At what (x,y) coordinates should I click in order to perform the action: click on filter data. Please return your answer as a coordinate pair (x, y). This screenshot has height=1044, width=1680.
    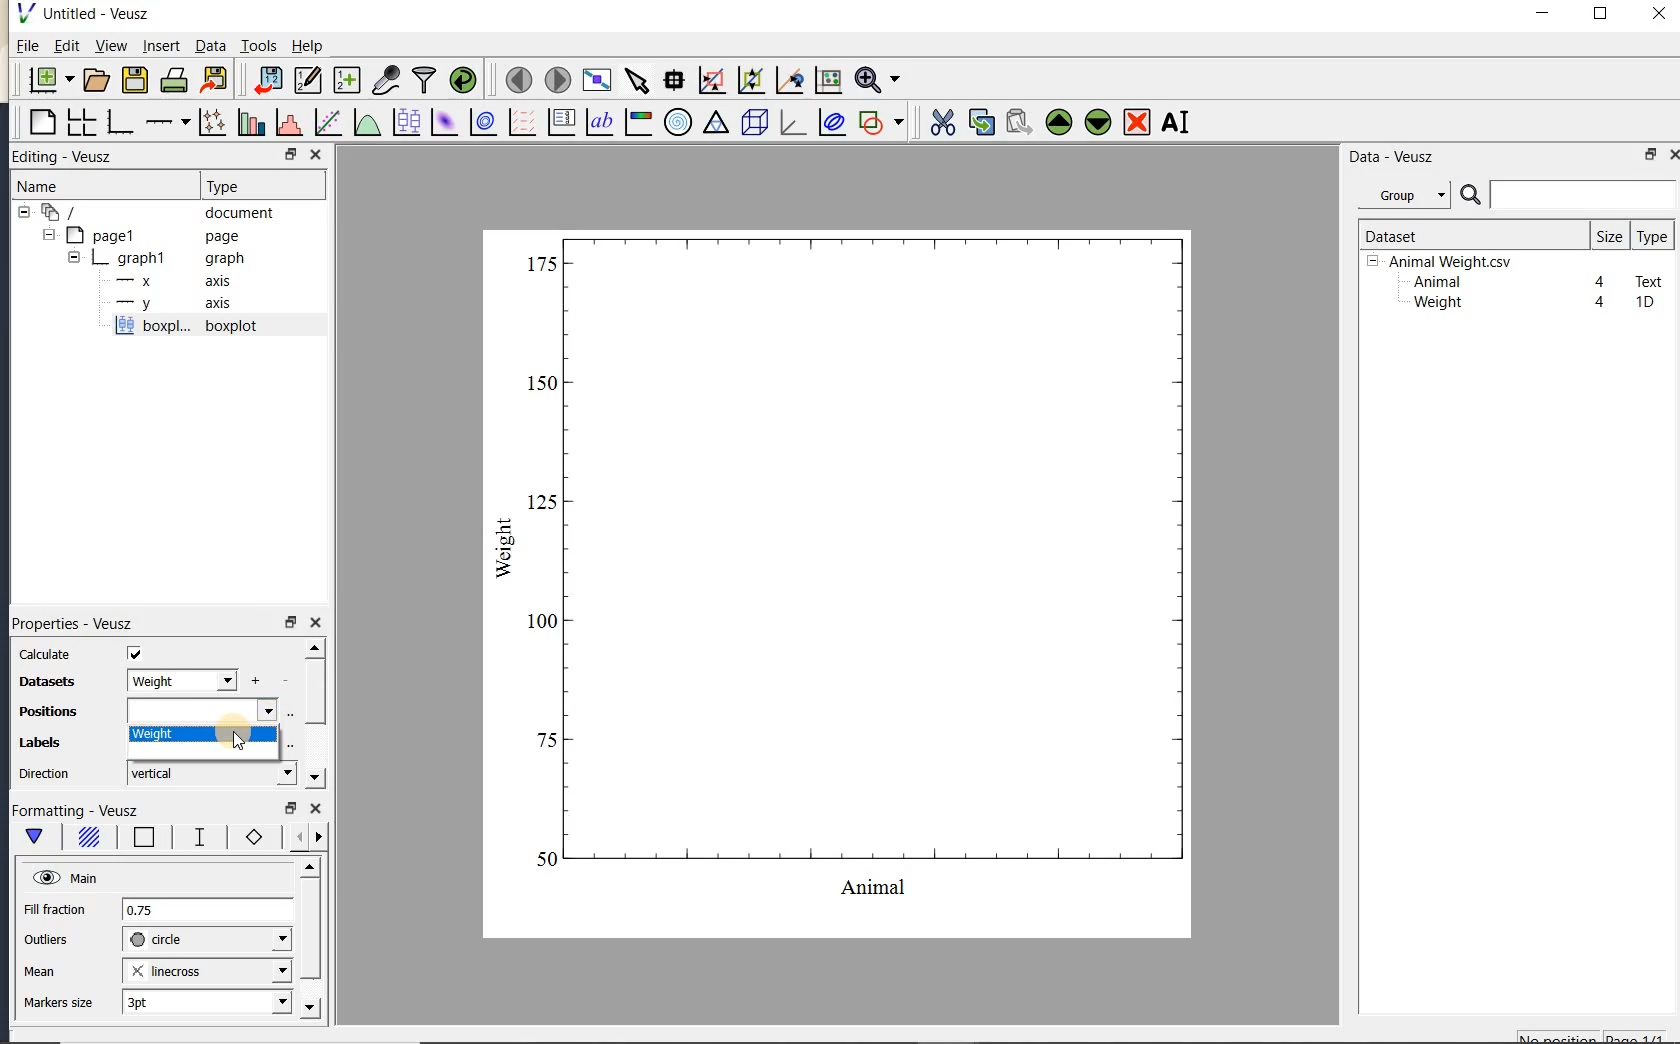
    Looking at the image, I should click on (425, 78).